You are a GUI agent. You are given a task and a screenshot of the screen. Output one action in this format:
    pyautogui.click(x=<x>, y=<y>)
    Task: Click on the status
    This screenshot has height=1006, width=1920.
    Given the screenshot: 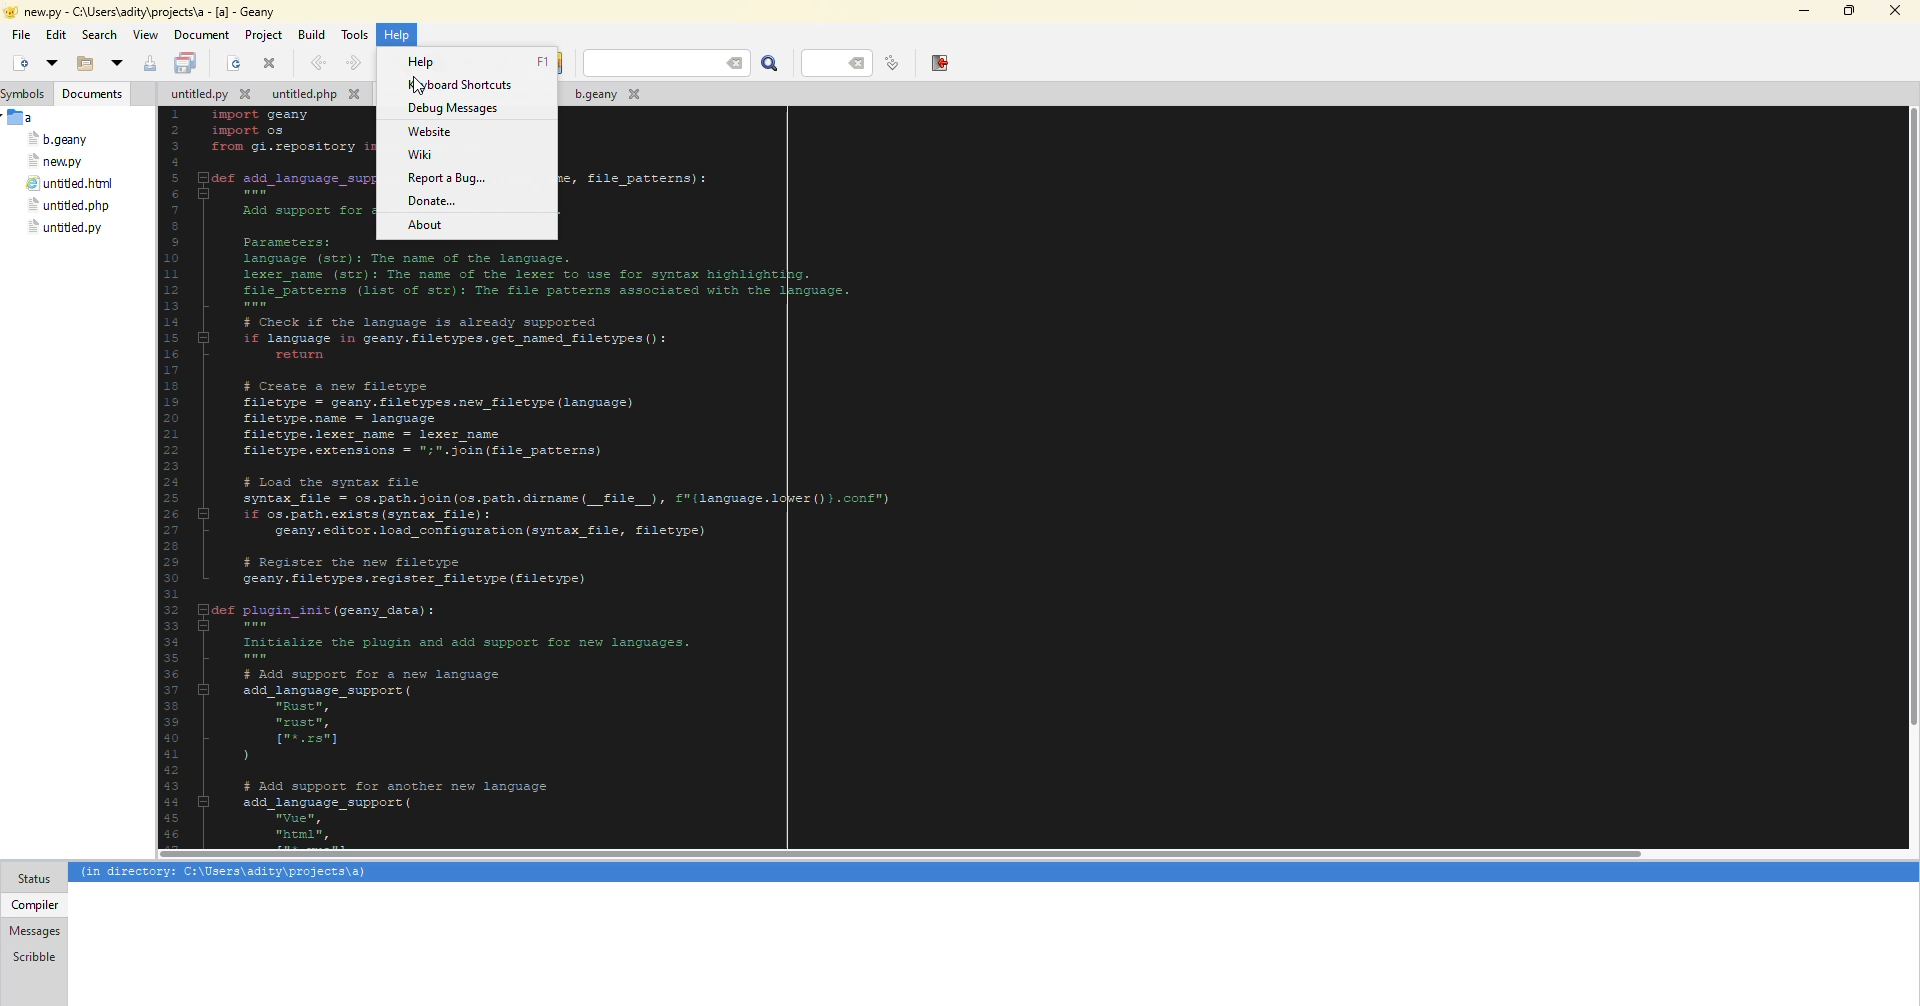 What is the action you would take?
    pyautogui.click(x=34, y=879)
    